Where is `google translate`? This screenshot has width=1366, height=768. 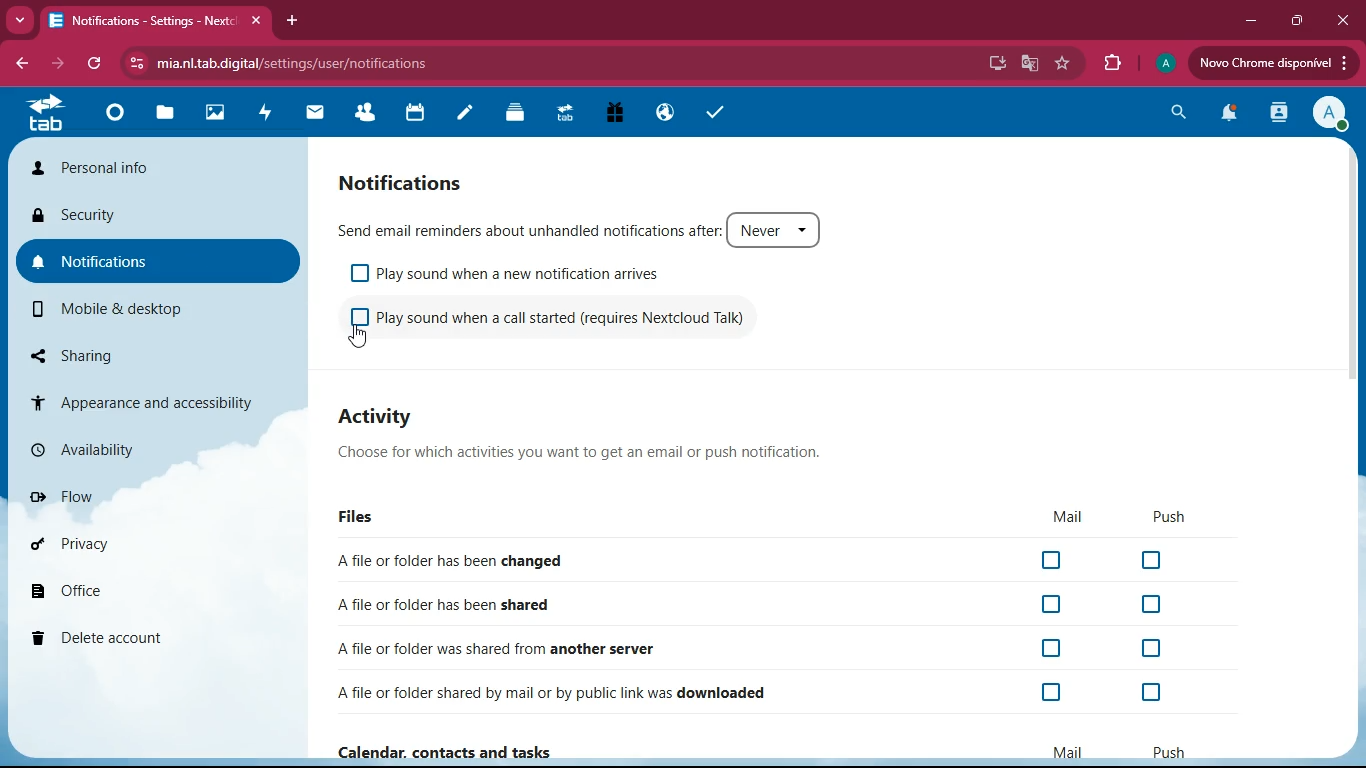 google translate is located at coordinates (1030, 64).